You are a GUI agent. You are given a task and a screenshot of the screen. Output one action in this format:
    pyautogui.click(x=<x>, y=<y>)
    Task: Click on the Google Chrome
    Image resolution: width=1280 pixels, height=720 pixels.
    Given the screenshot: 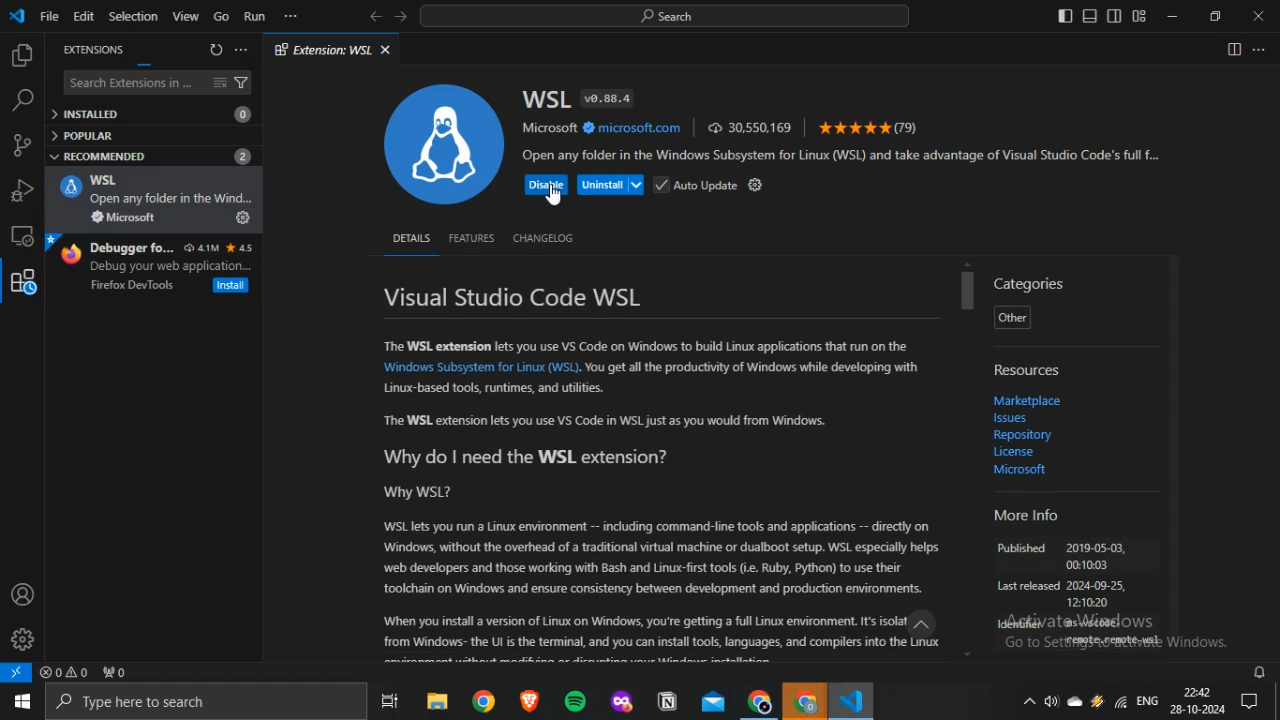 What is the action you would take?
    pyautogui.click(x=759, y=701)
    